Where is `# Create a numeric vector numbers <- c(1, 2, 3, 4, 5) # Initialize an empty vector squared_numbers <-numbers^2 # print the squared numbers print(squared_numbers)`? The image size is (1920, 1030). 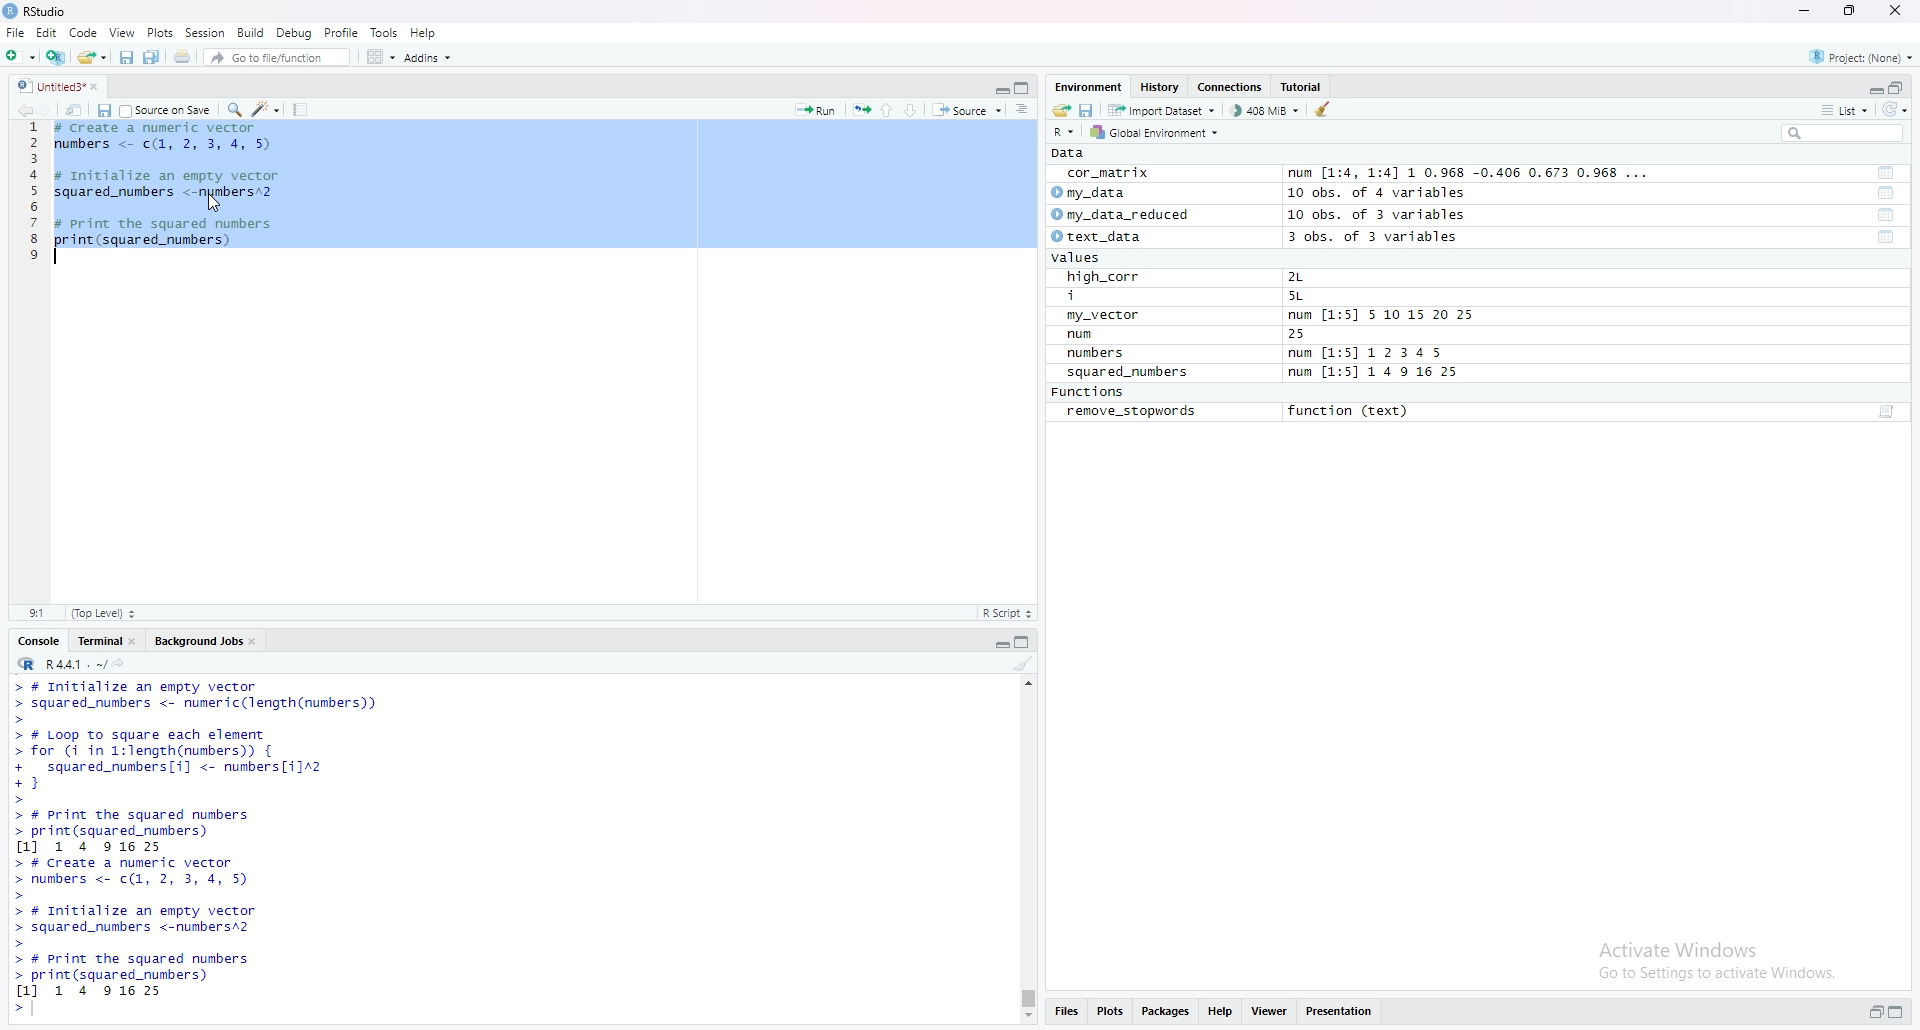
# Create a numeric vector numbers <- c(1, 2, 3, 4, 5) # Initialize an empty vector squared_numbers <-numbers^2 # print the squared numbers print(squared_numbers) is located at coordinates (173, 195).